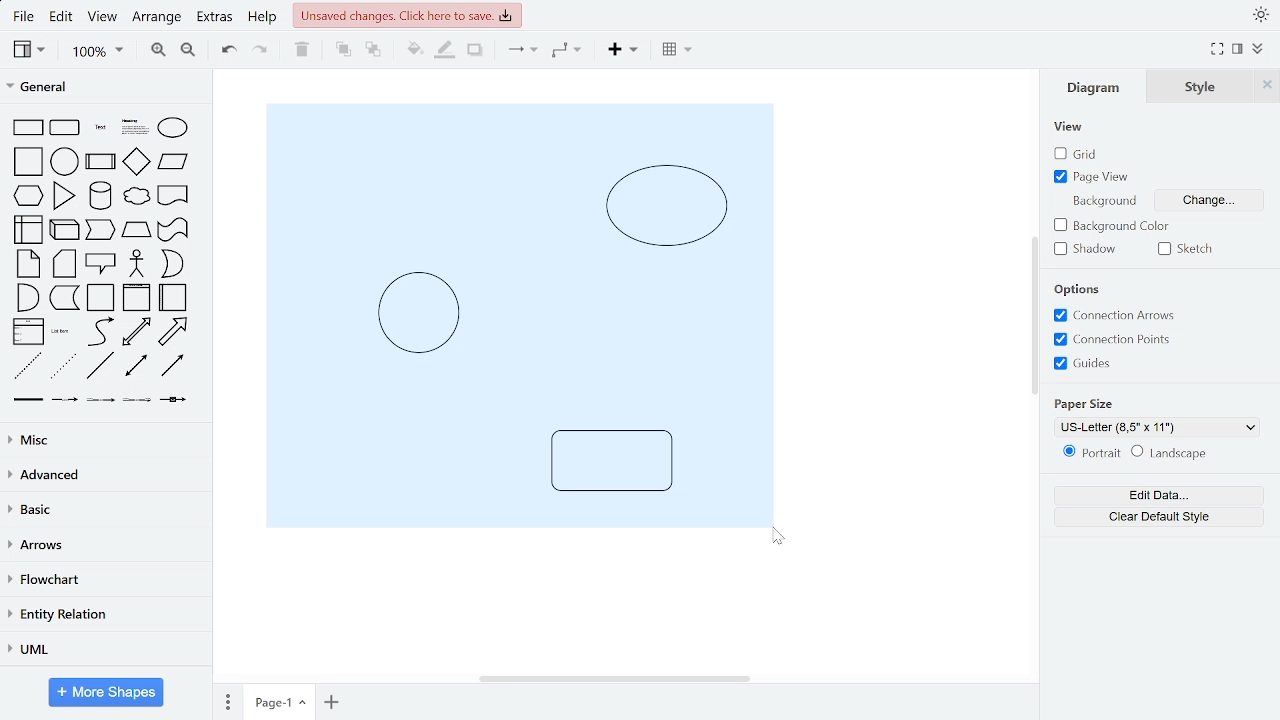  What do you see at coordinates (101, 127) in the screenshot?
I see `text` at bounding box center [101, 127].